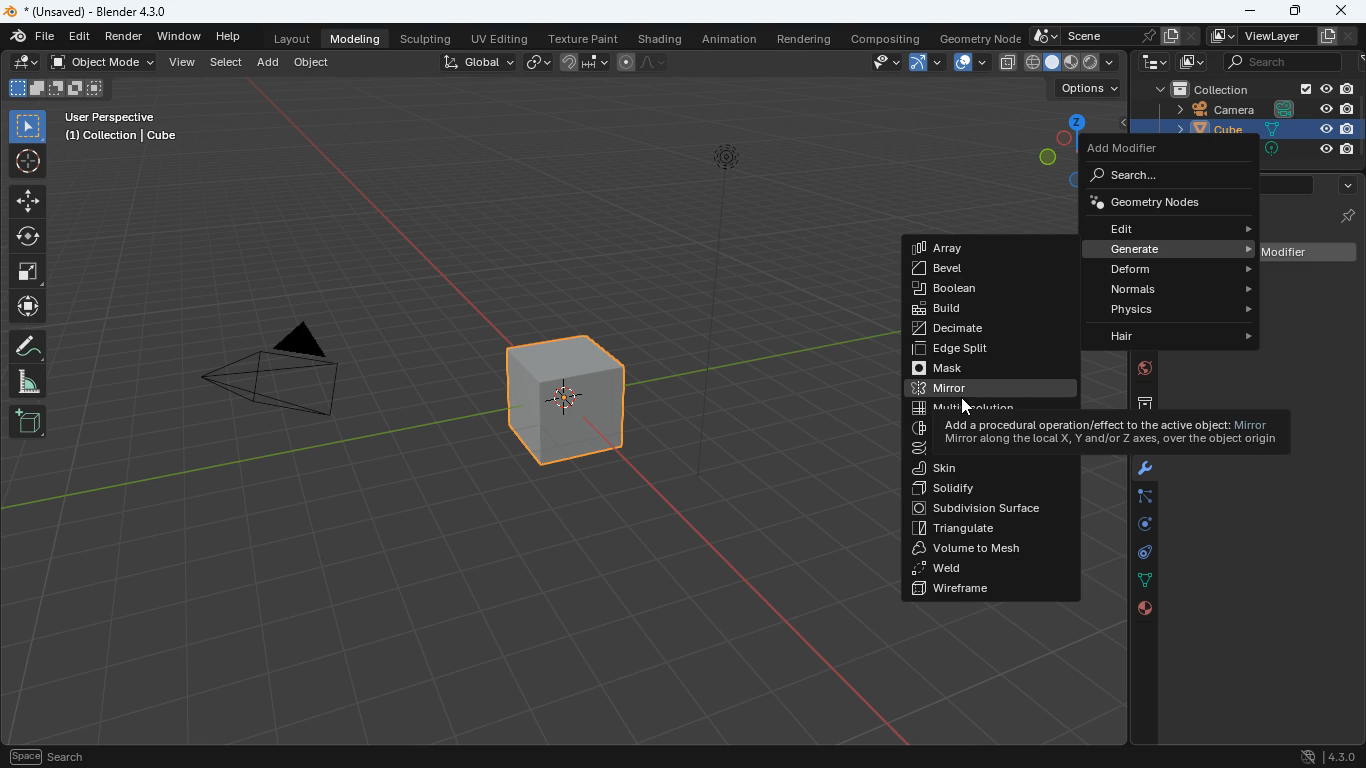 The image size is (1366, 768). Describe the element at coordinates (980, 38) in the screenshot. I see `geometry node` at that location.